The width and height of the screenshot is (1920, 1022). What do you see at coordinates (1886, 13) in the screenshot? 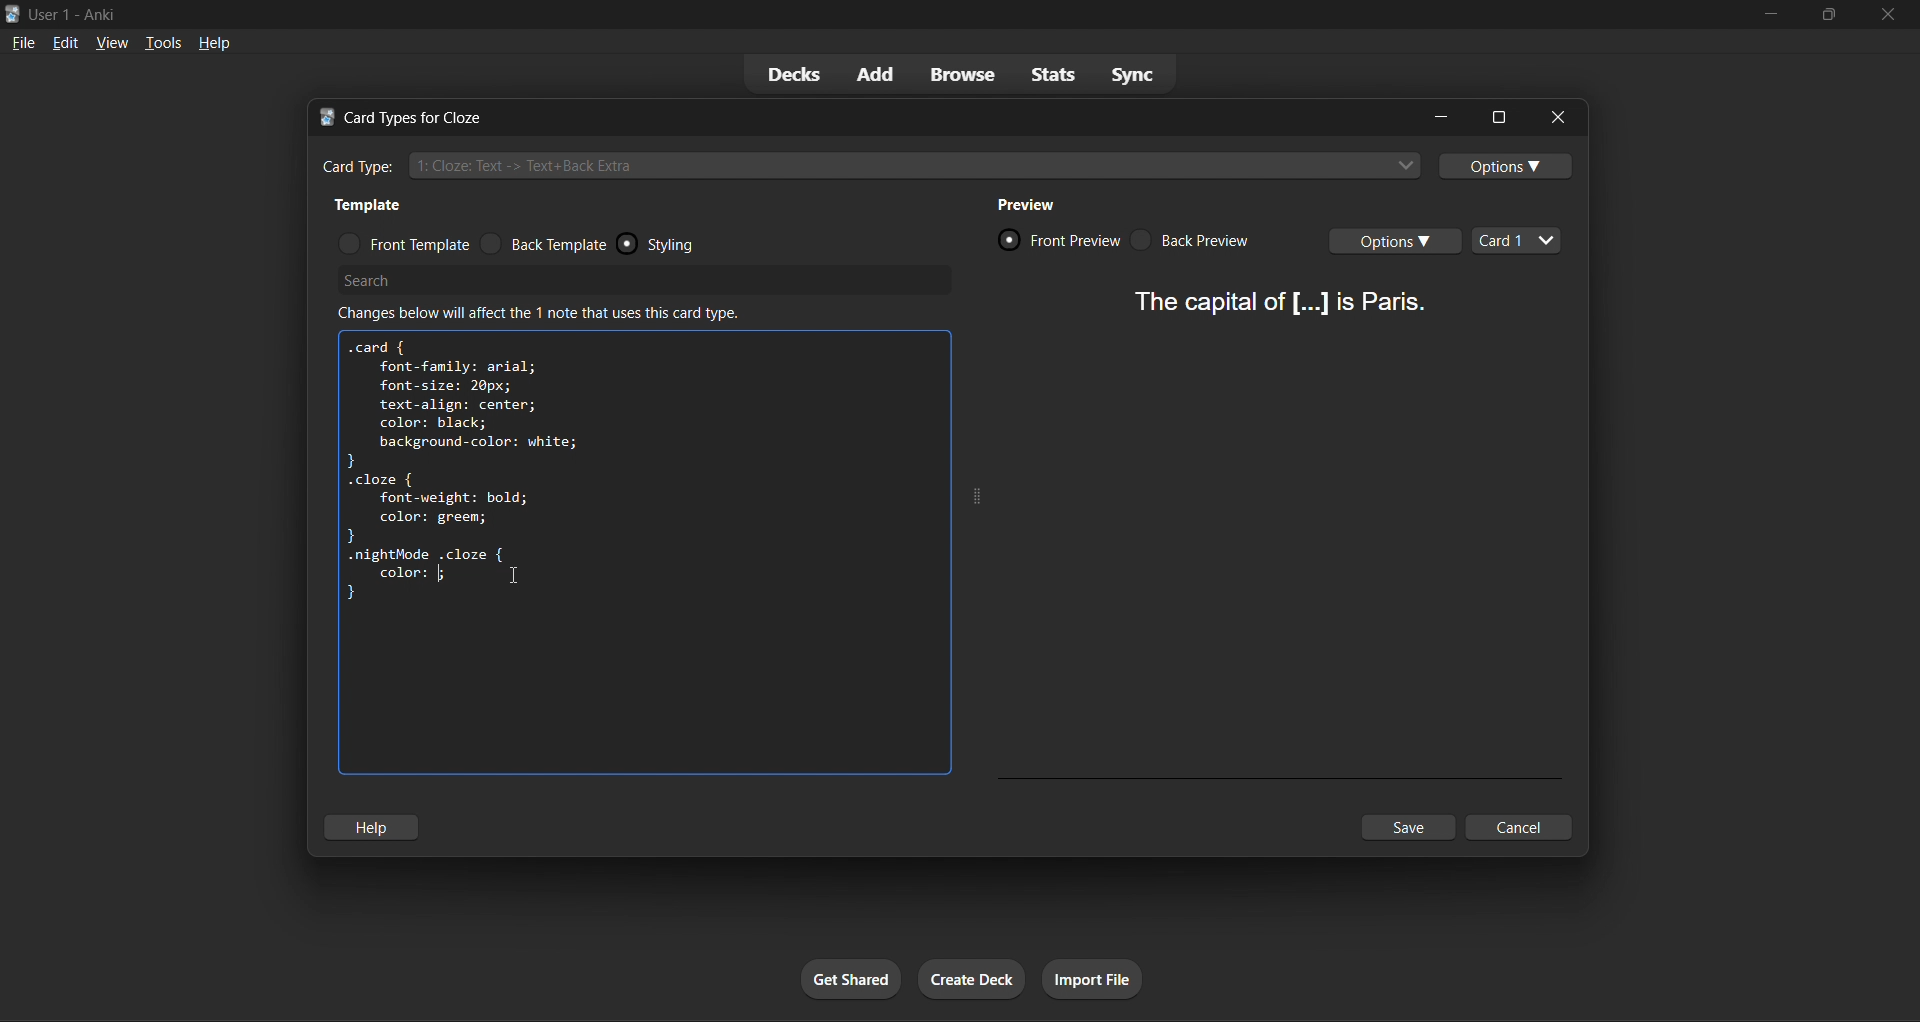
I see `close` at bounding box center [1886, 13].